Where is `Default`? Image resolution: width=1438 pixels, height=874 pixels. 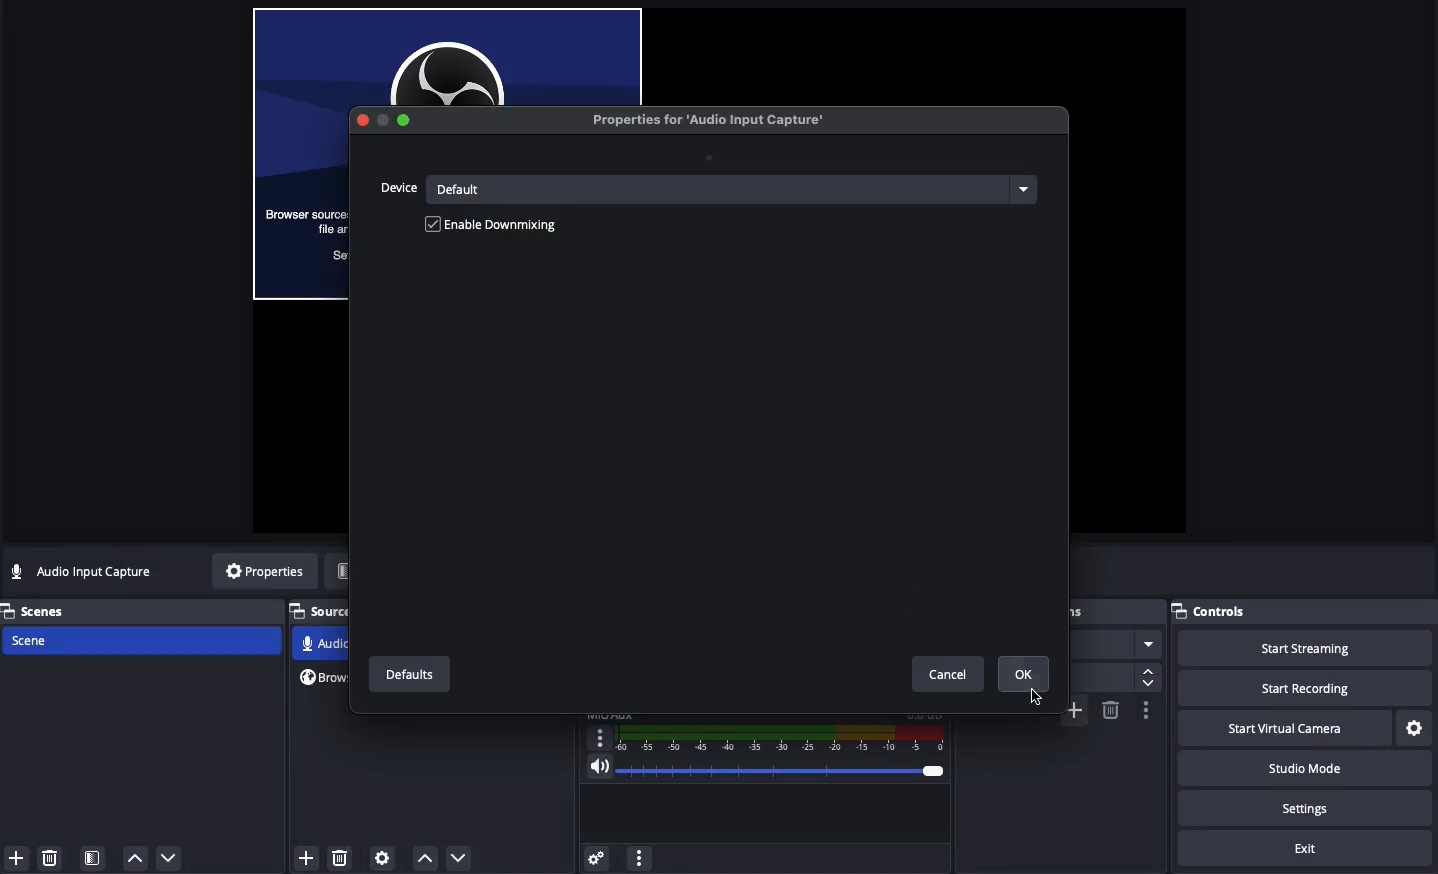 Default is located at coordinates (736, 189).